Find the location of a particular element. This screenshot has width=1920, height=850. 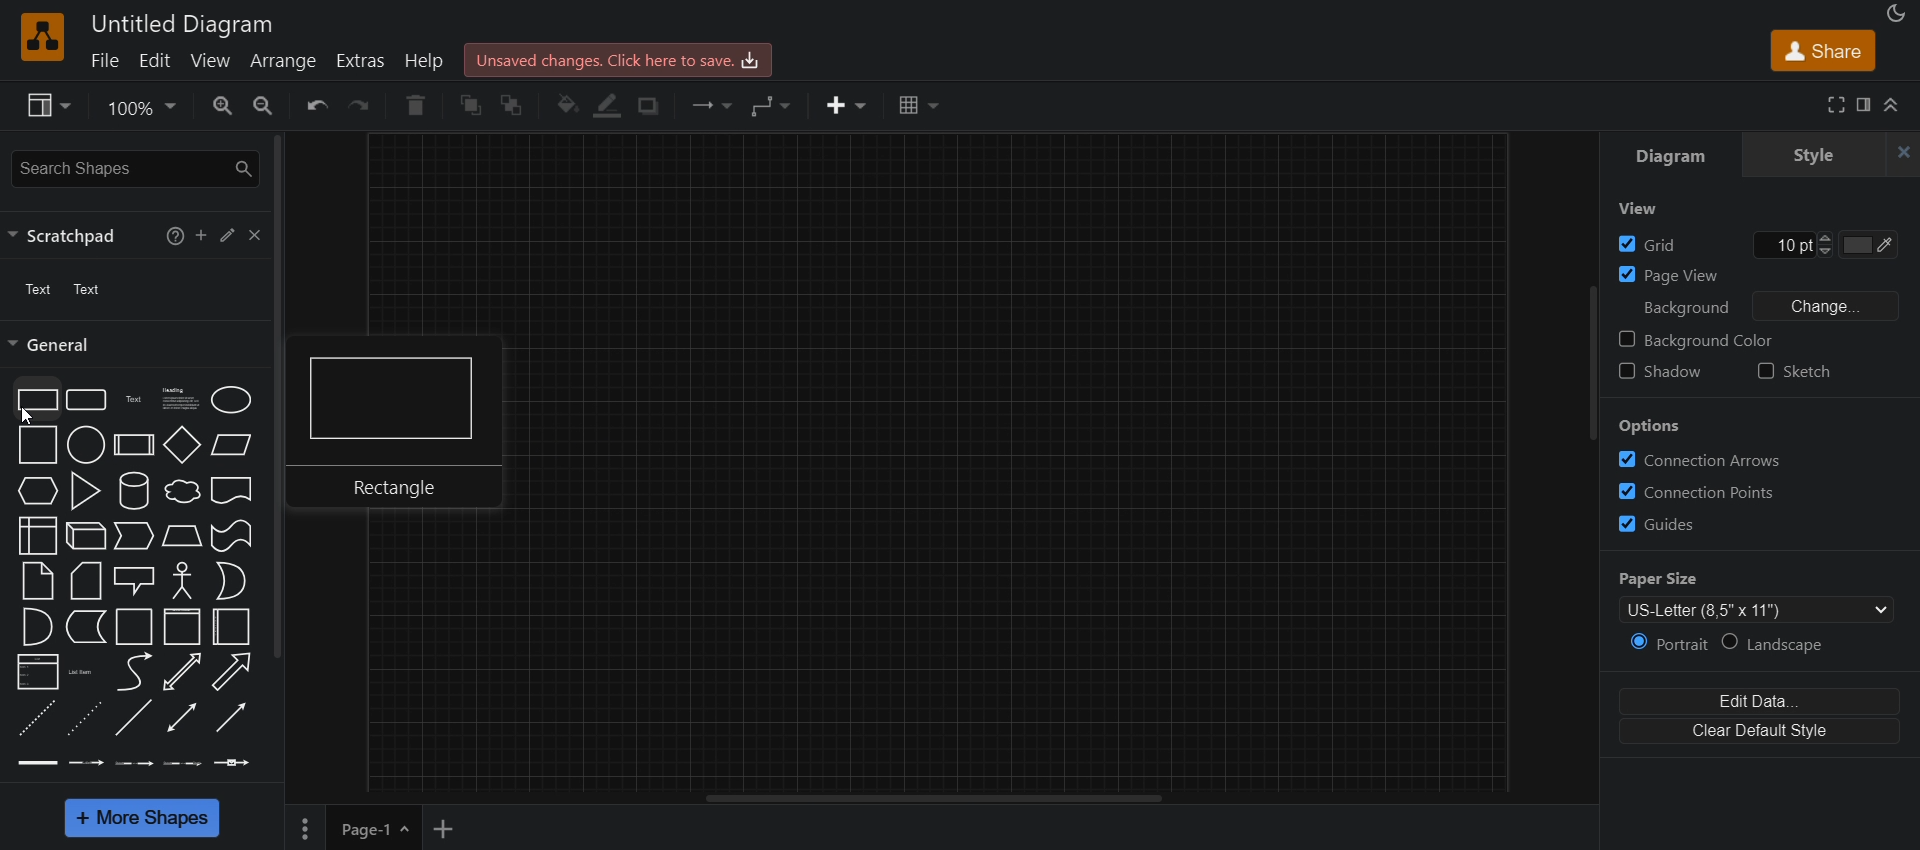

actor is located at coordinates (182, 580).